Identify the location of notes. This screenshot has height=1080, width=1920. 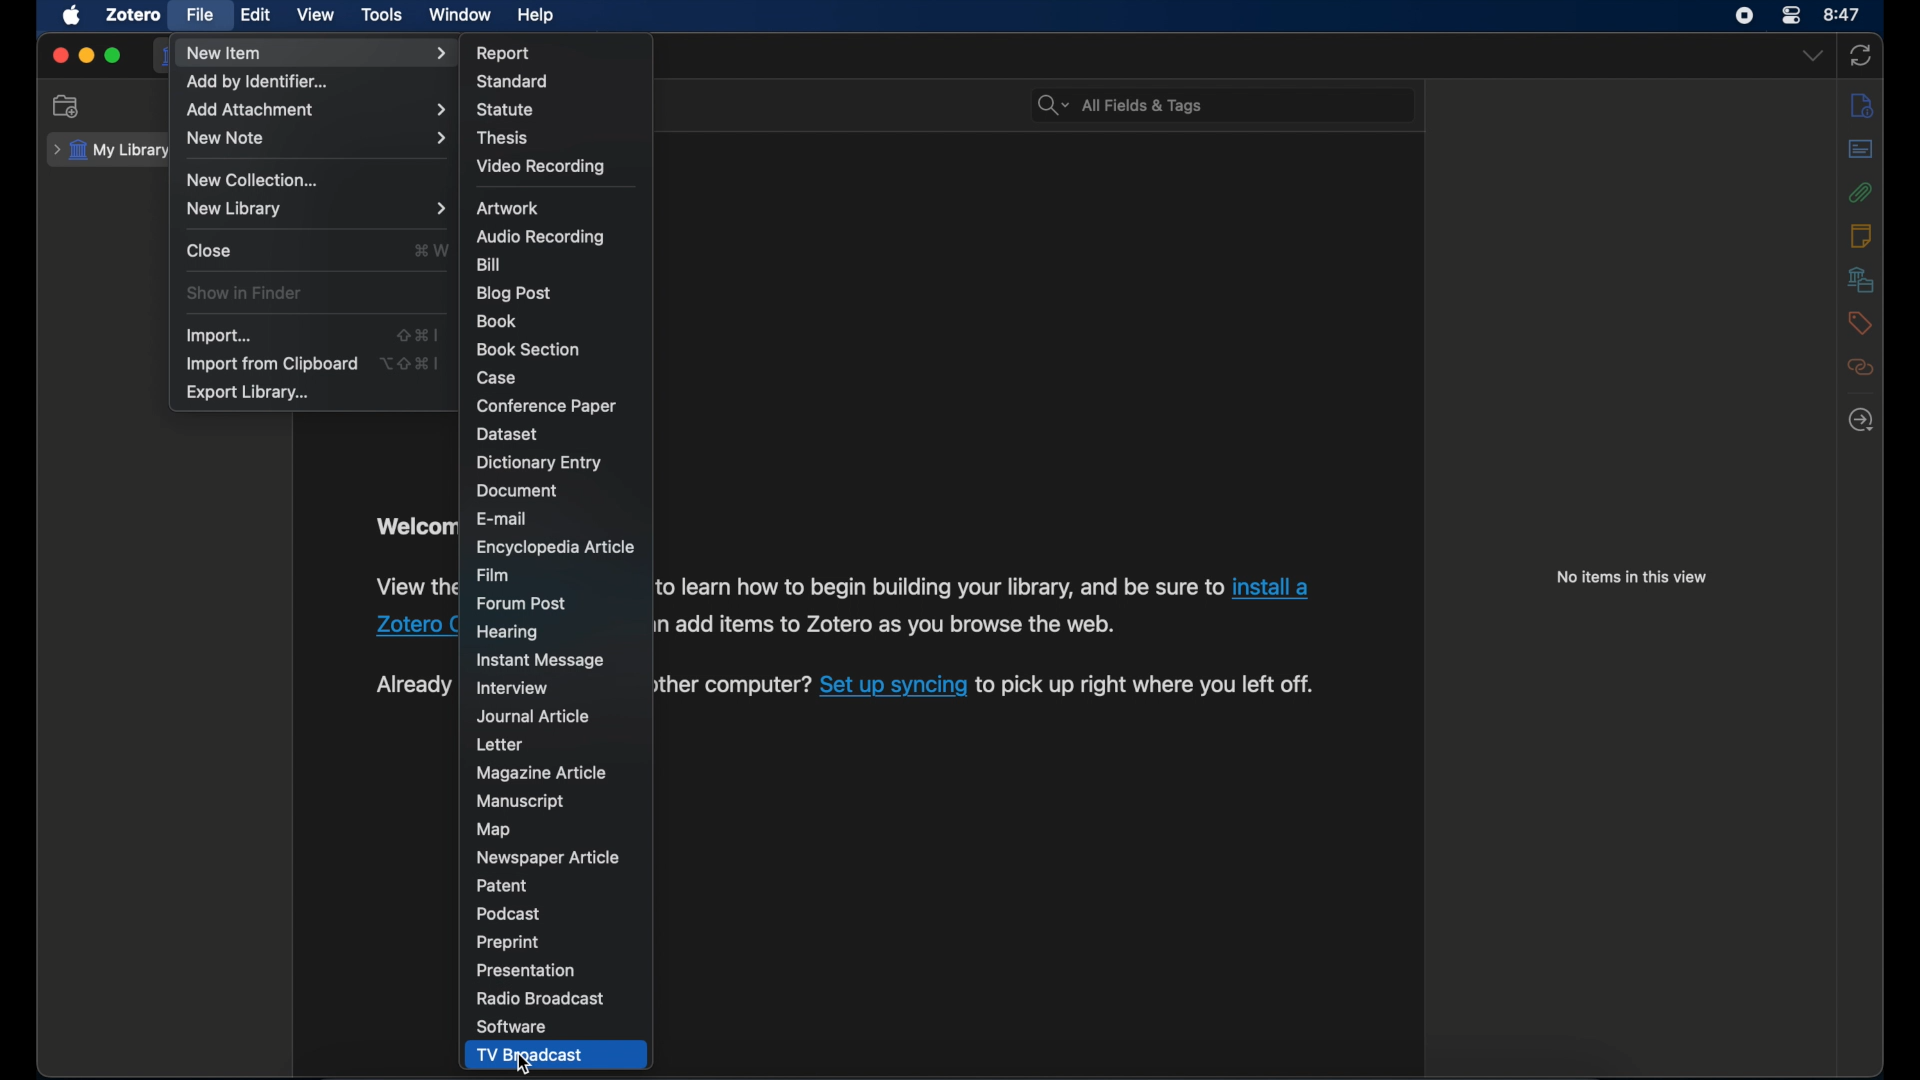
(1860, 235).